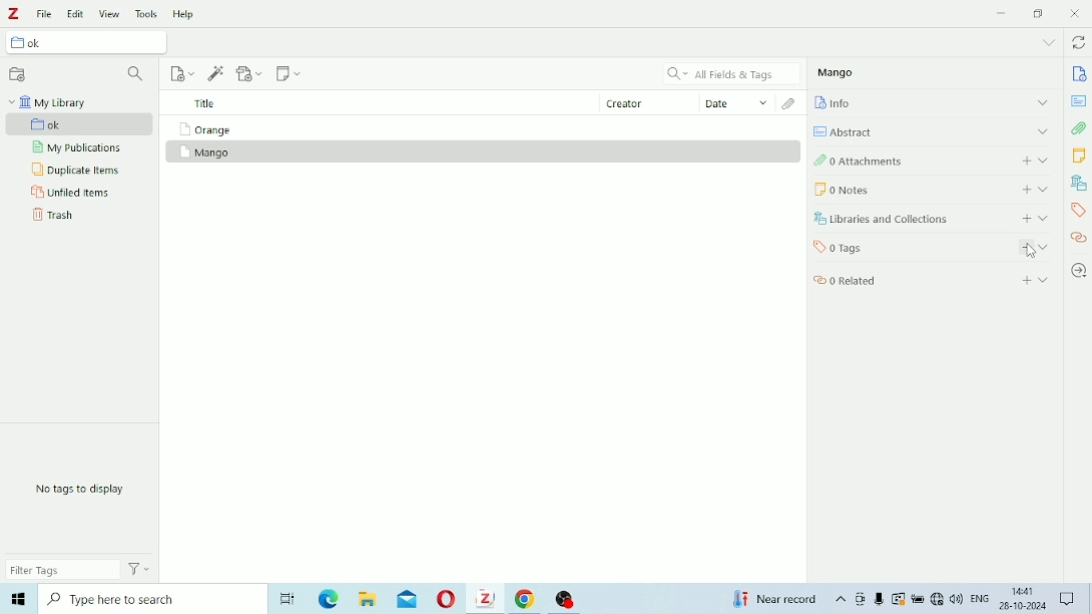 This screenshot has width=1092, height=614. Describe the element at coordinates (216, 73) in the screenshot. I see `Add Item (s) by Identifier` at that location.